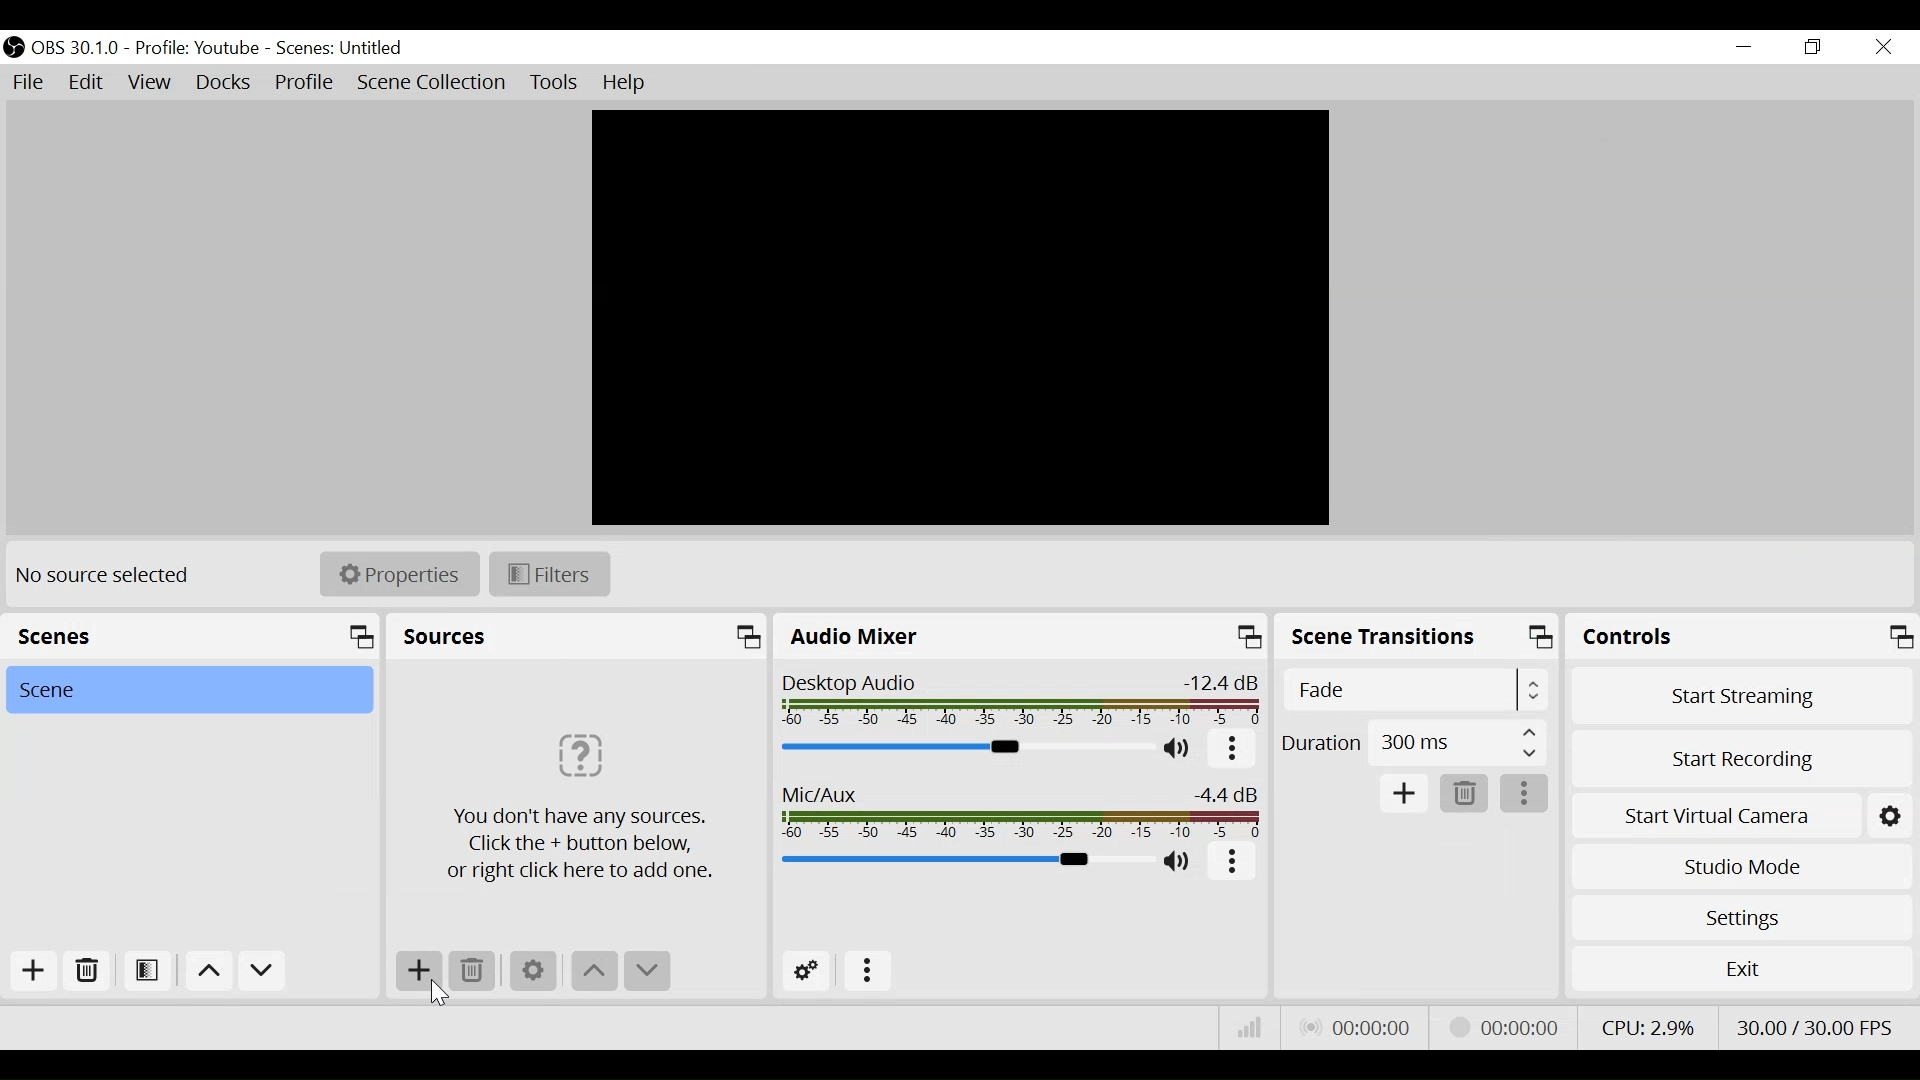 The width and height of the screenshot is (1920, 1080). I want to click on CPU Usage, so click(1649, 1027).